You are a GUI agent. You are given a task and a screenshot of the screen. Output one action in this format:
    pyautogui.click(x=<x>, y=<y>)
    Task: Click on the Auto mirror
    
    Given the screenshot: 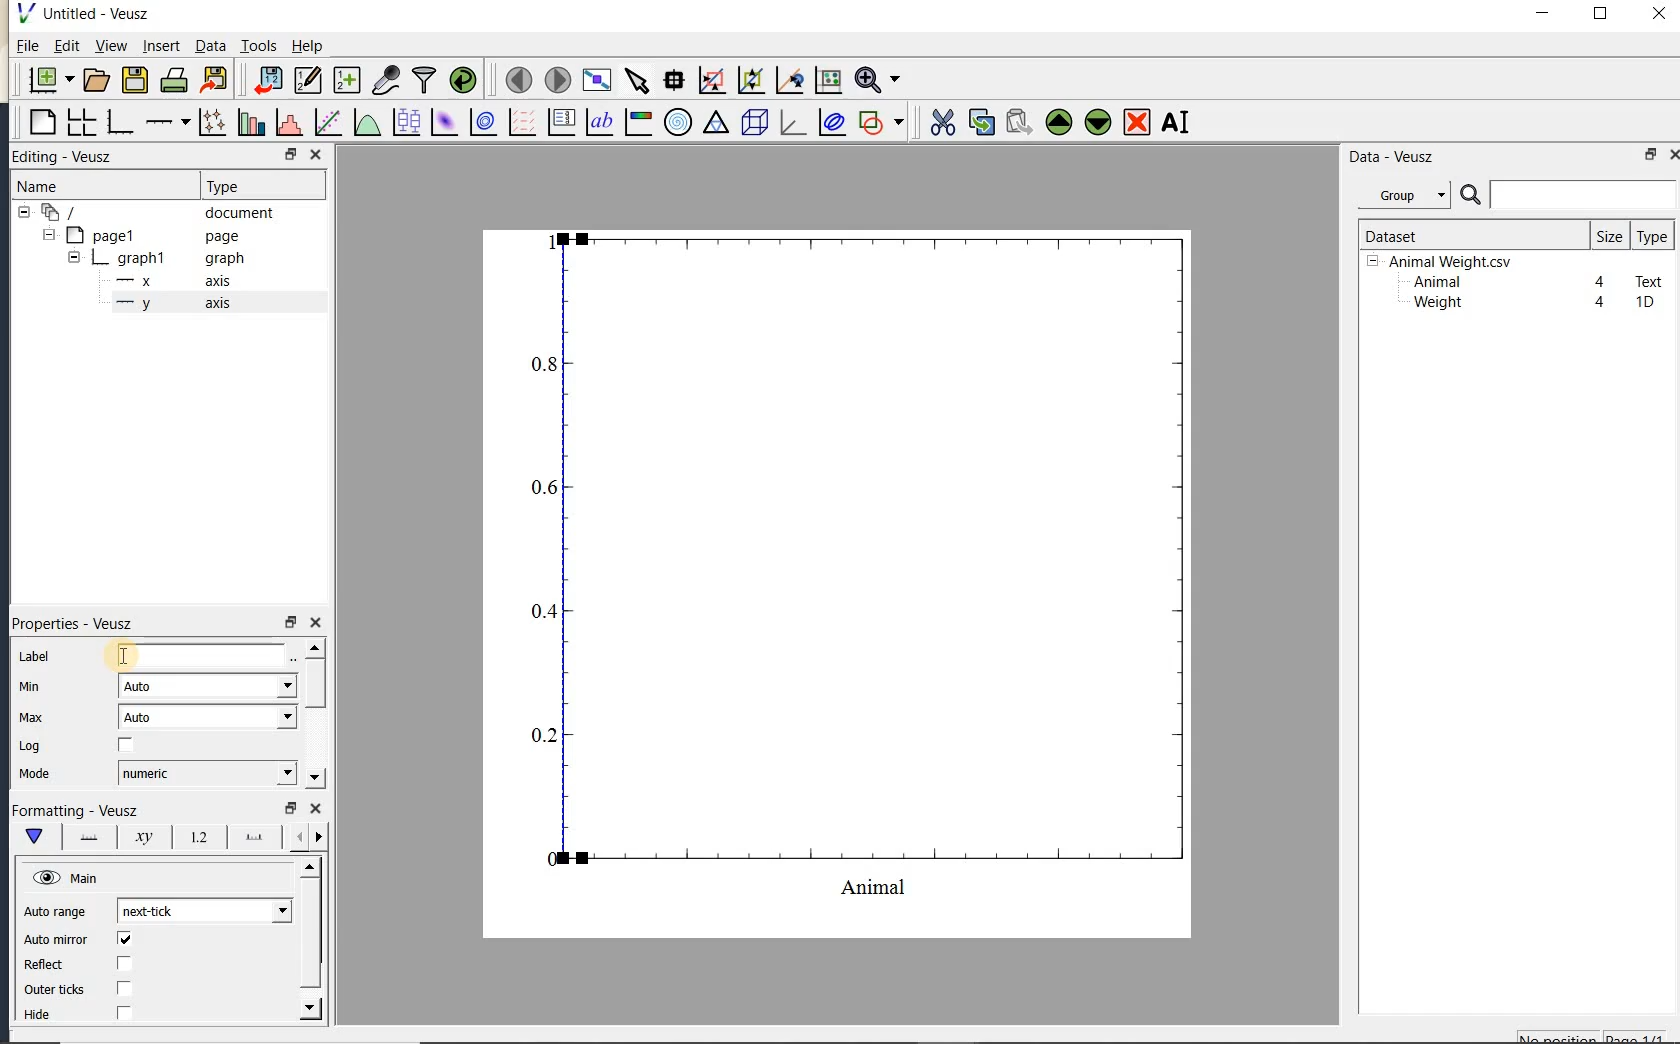 What is the action you would take?
    pyautogui.click(x=53, y=941)
    